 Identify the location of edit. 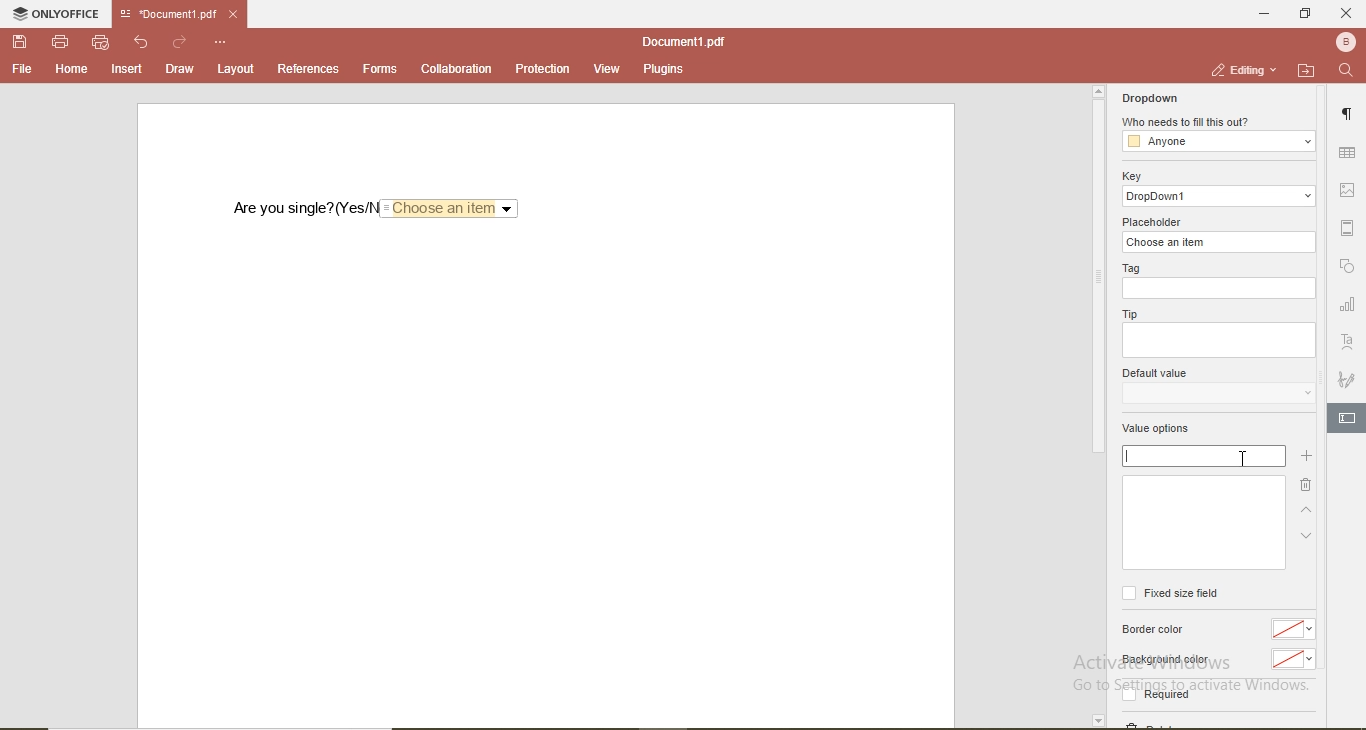
(1346, 417).